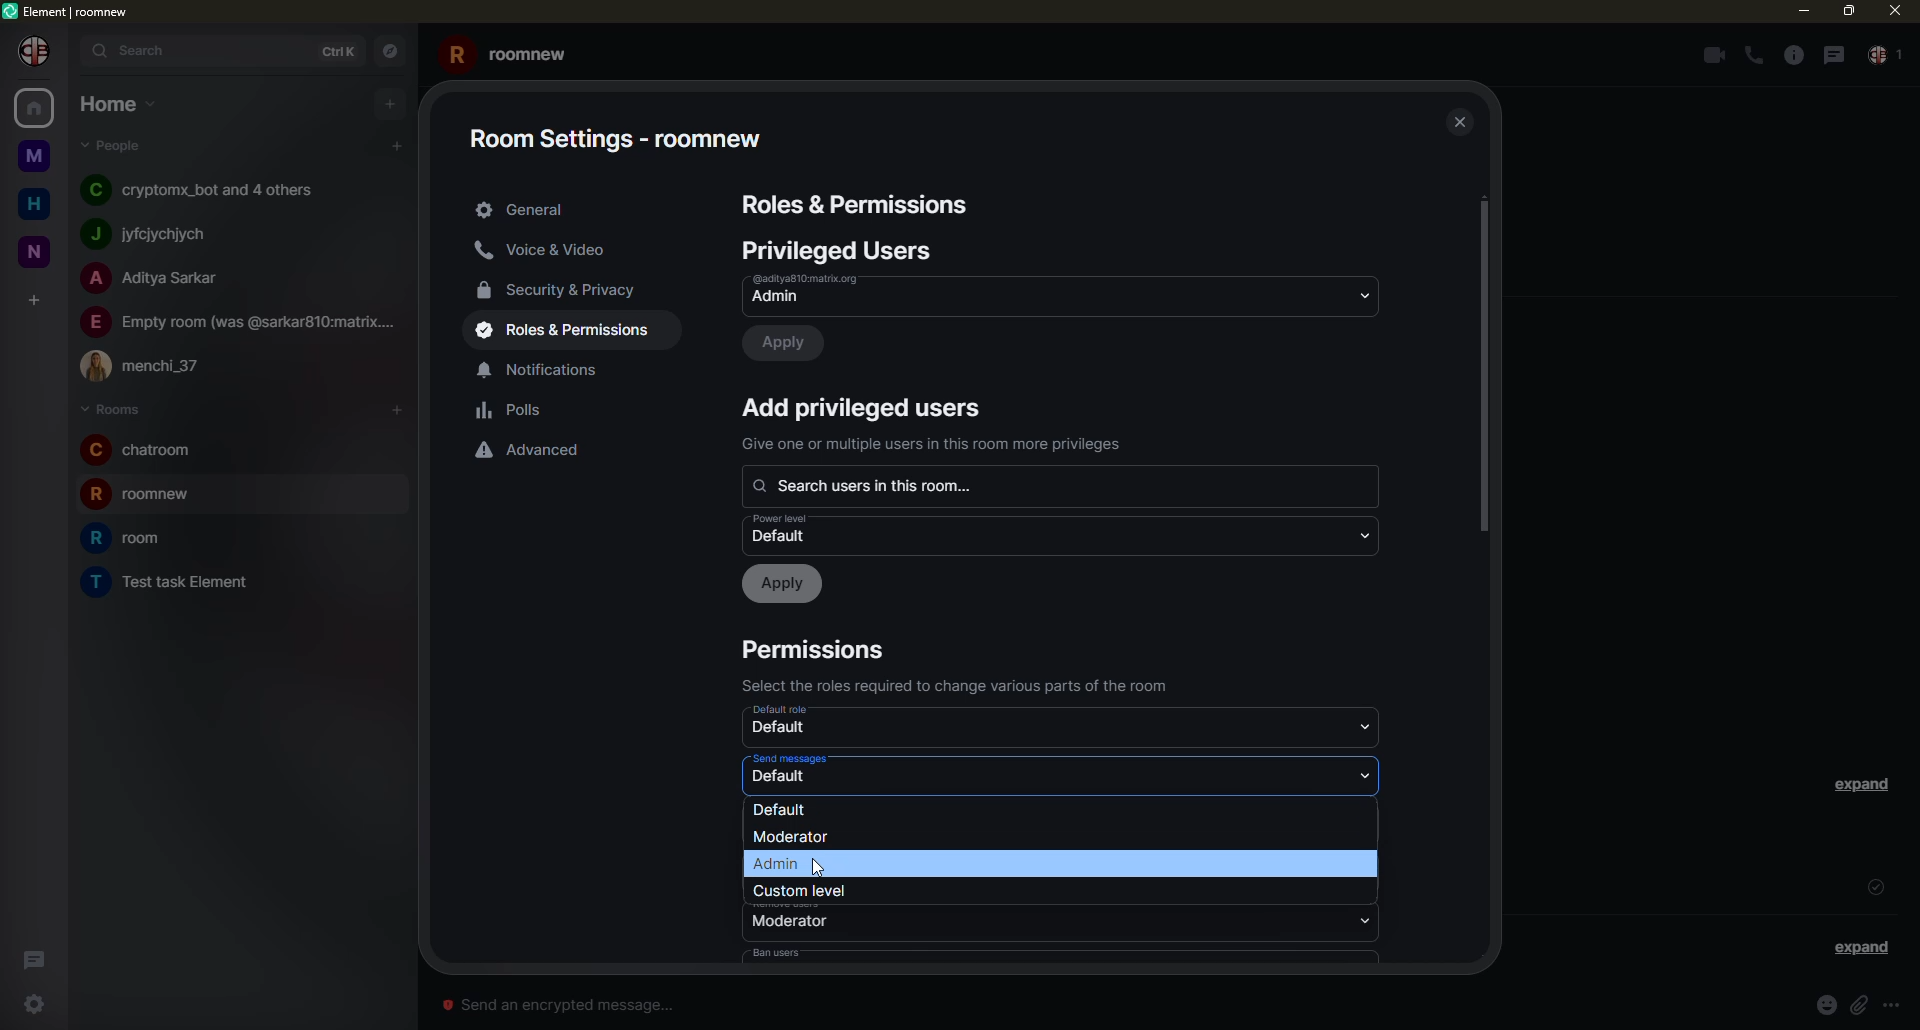 The width and height of the screenshot is (1920, 1030). Describe the element at coordinates (792, 711) in the screenshot. I see `default` at that location.